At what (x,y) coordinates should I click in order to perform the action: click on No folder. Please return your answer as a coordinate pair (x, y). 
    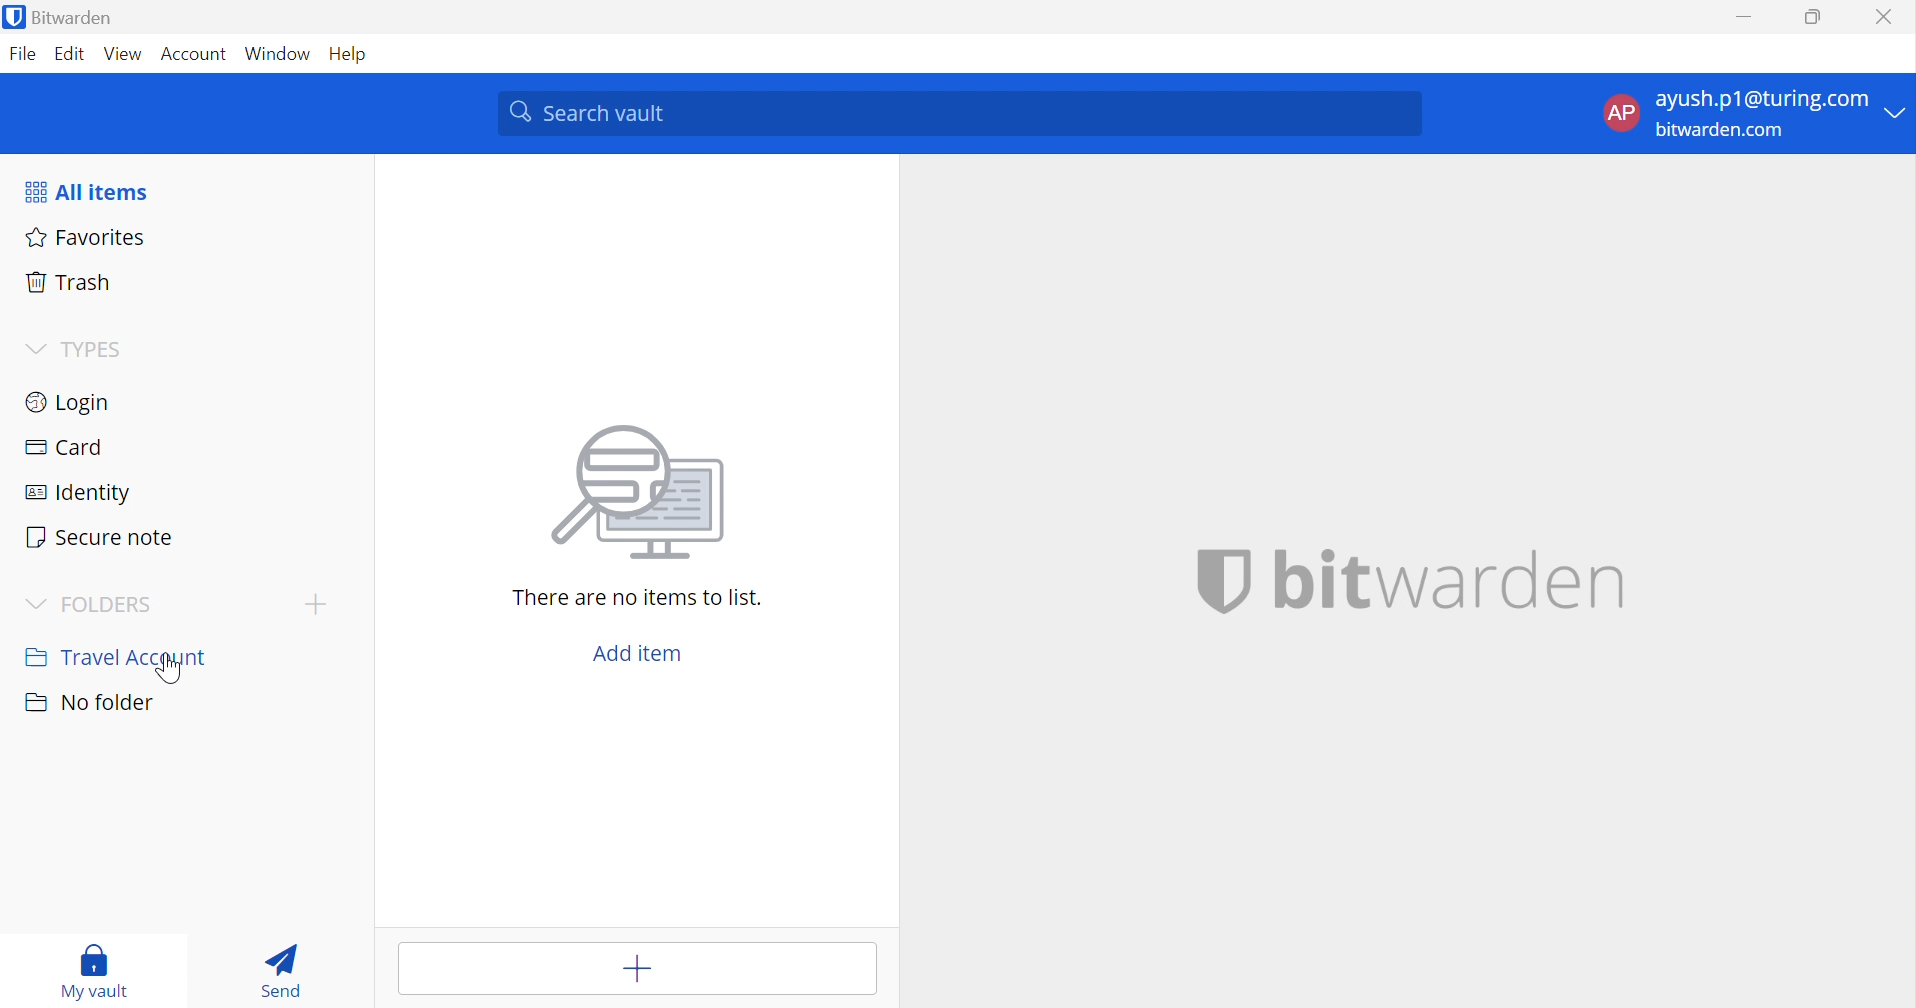
    Looking at the image, I should click on (89, 707).